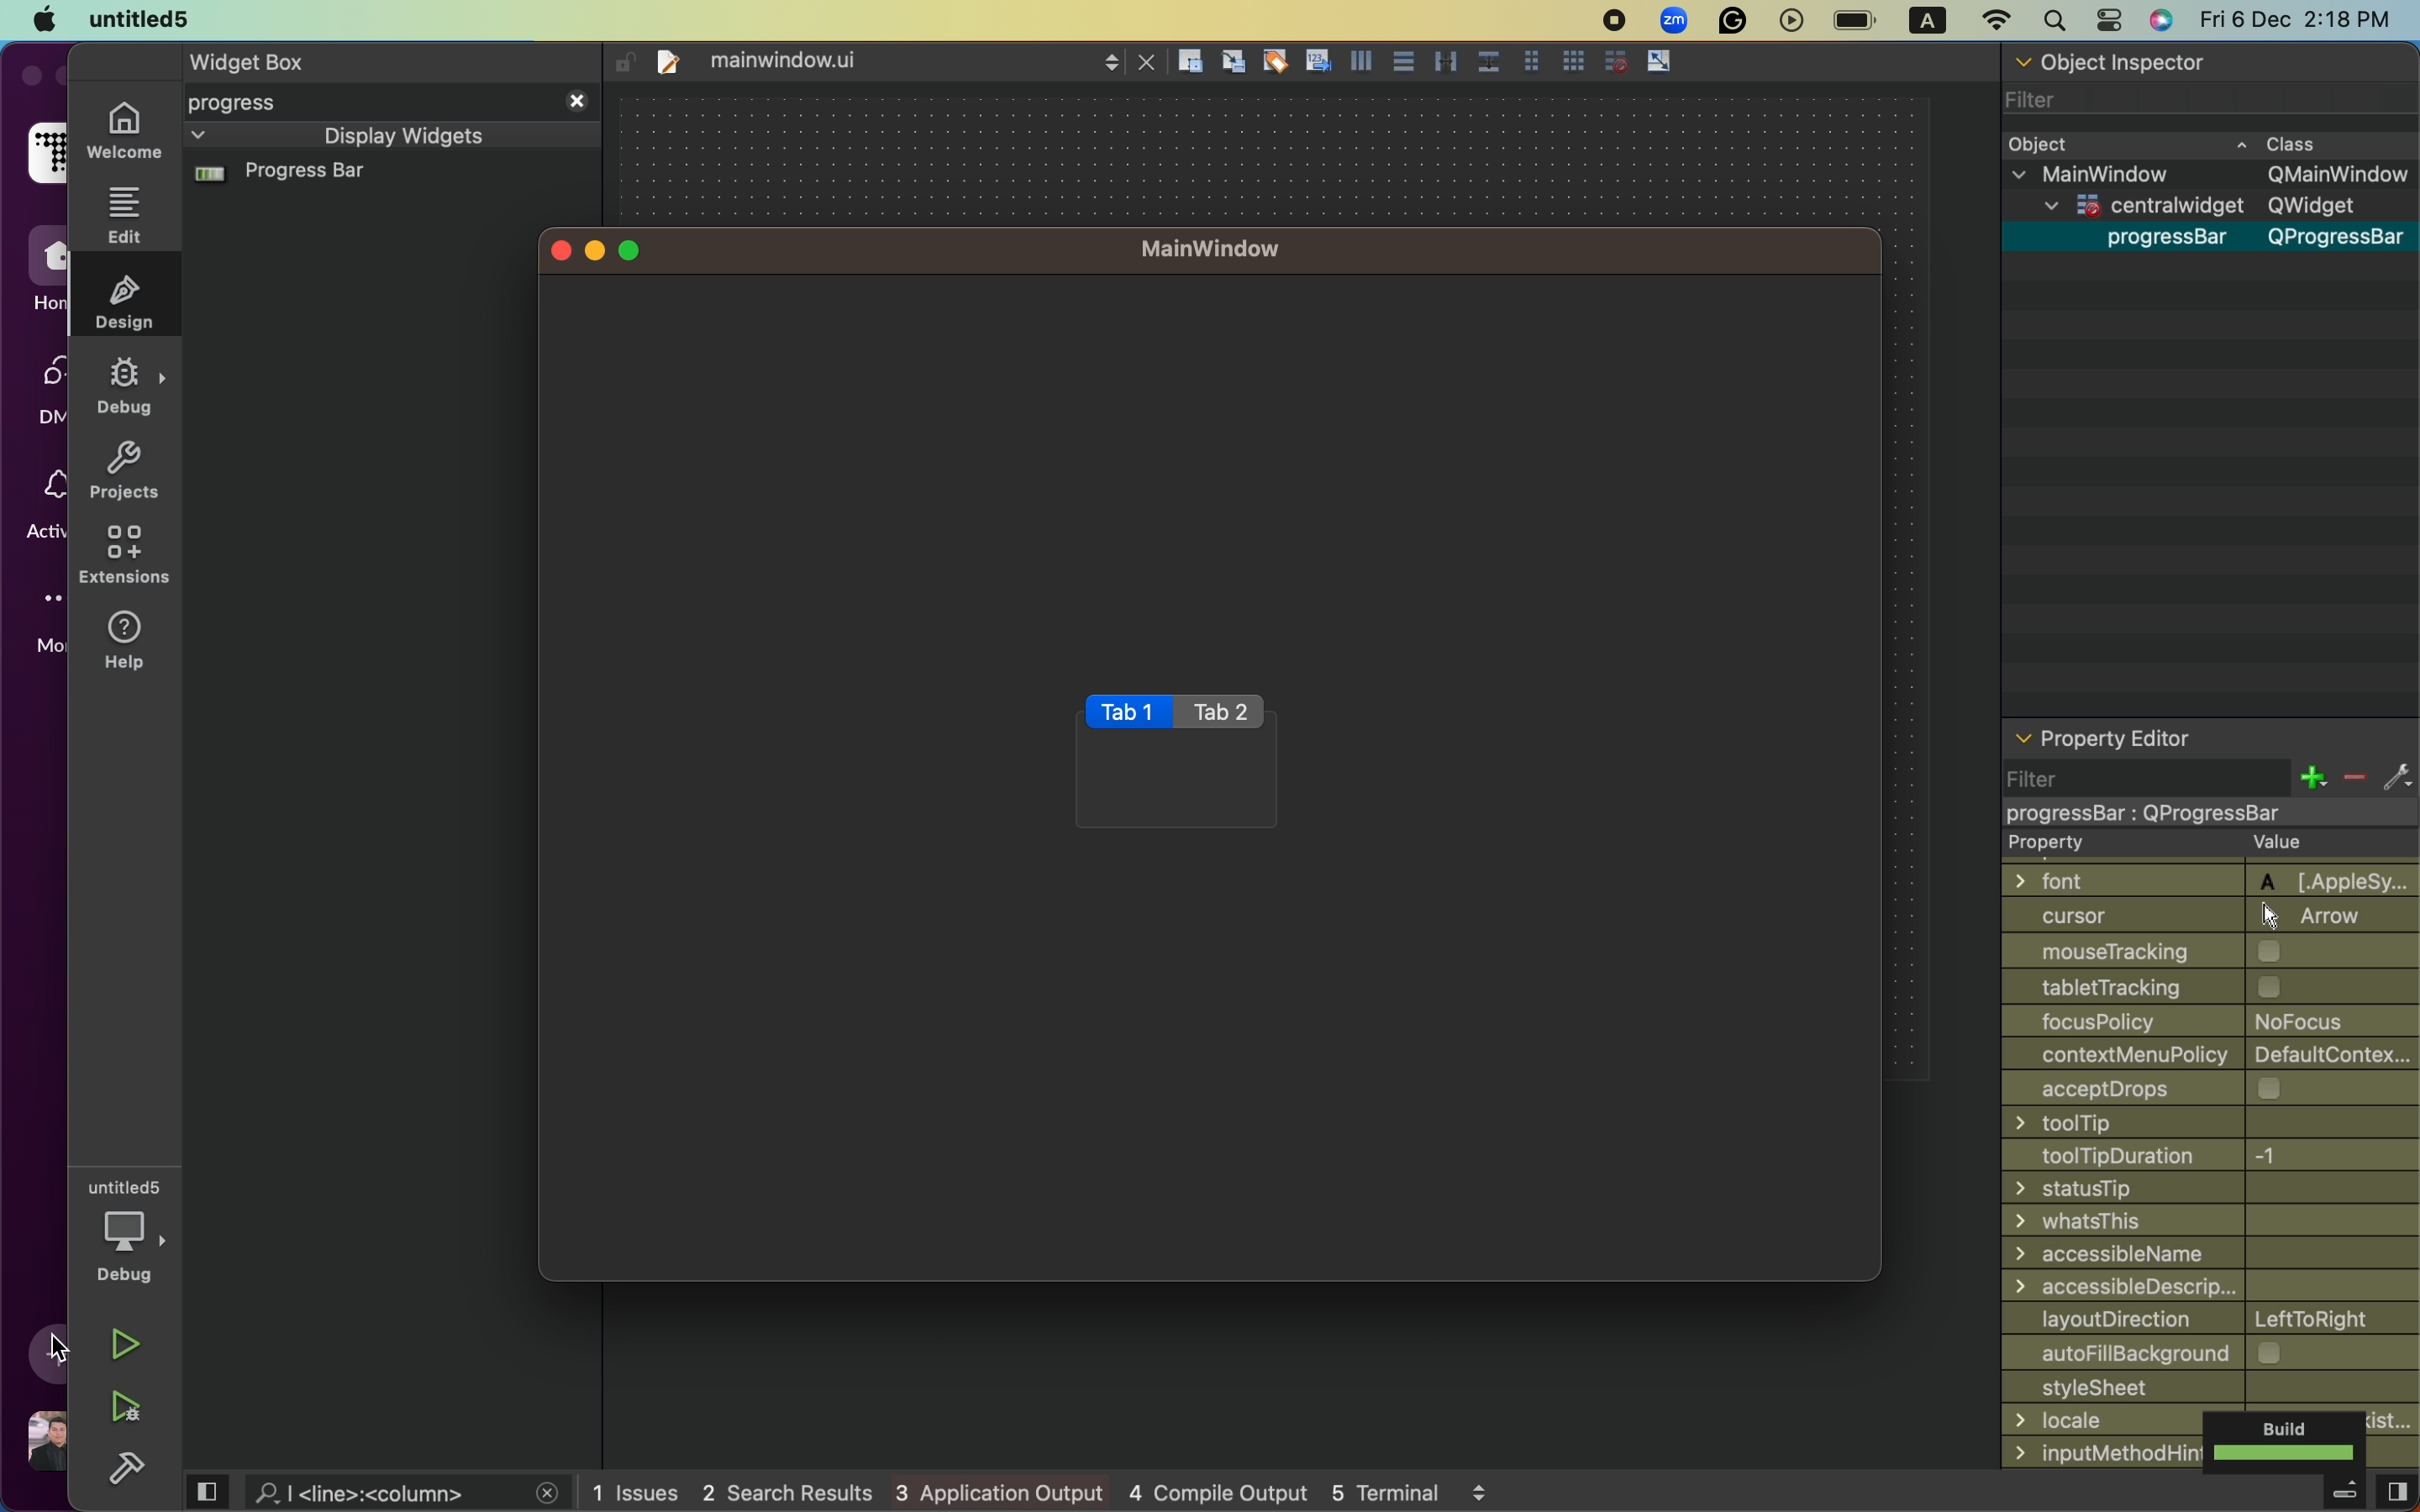 The height and width of the screenshot is (1512, 2420). What do you see at coordinates (796, 61) in the screenshot?
I see `mainwindow.ui` at bounding box center [796, 61].